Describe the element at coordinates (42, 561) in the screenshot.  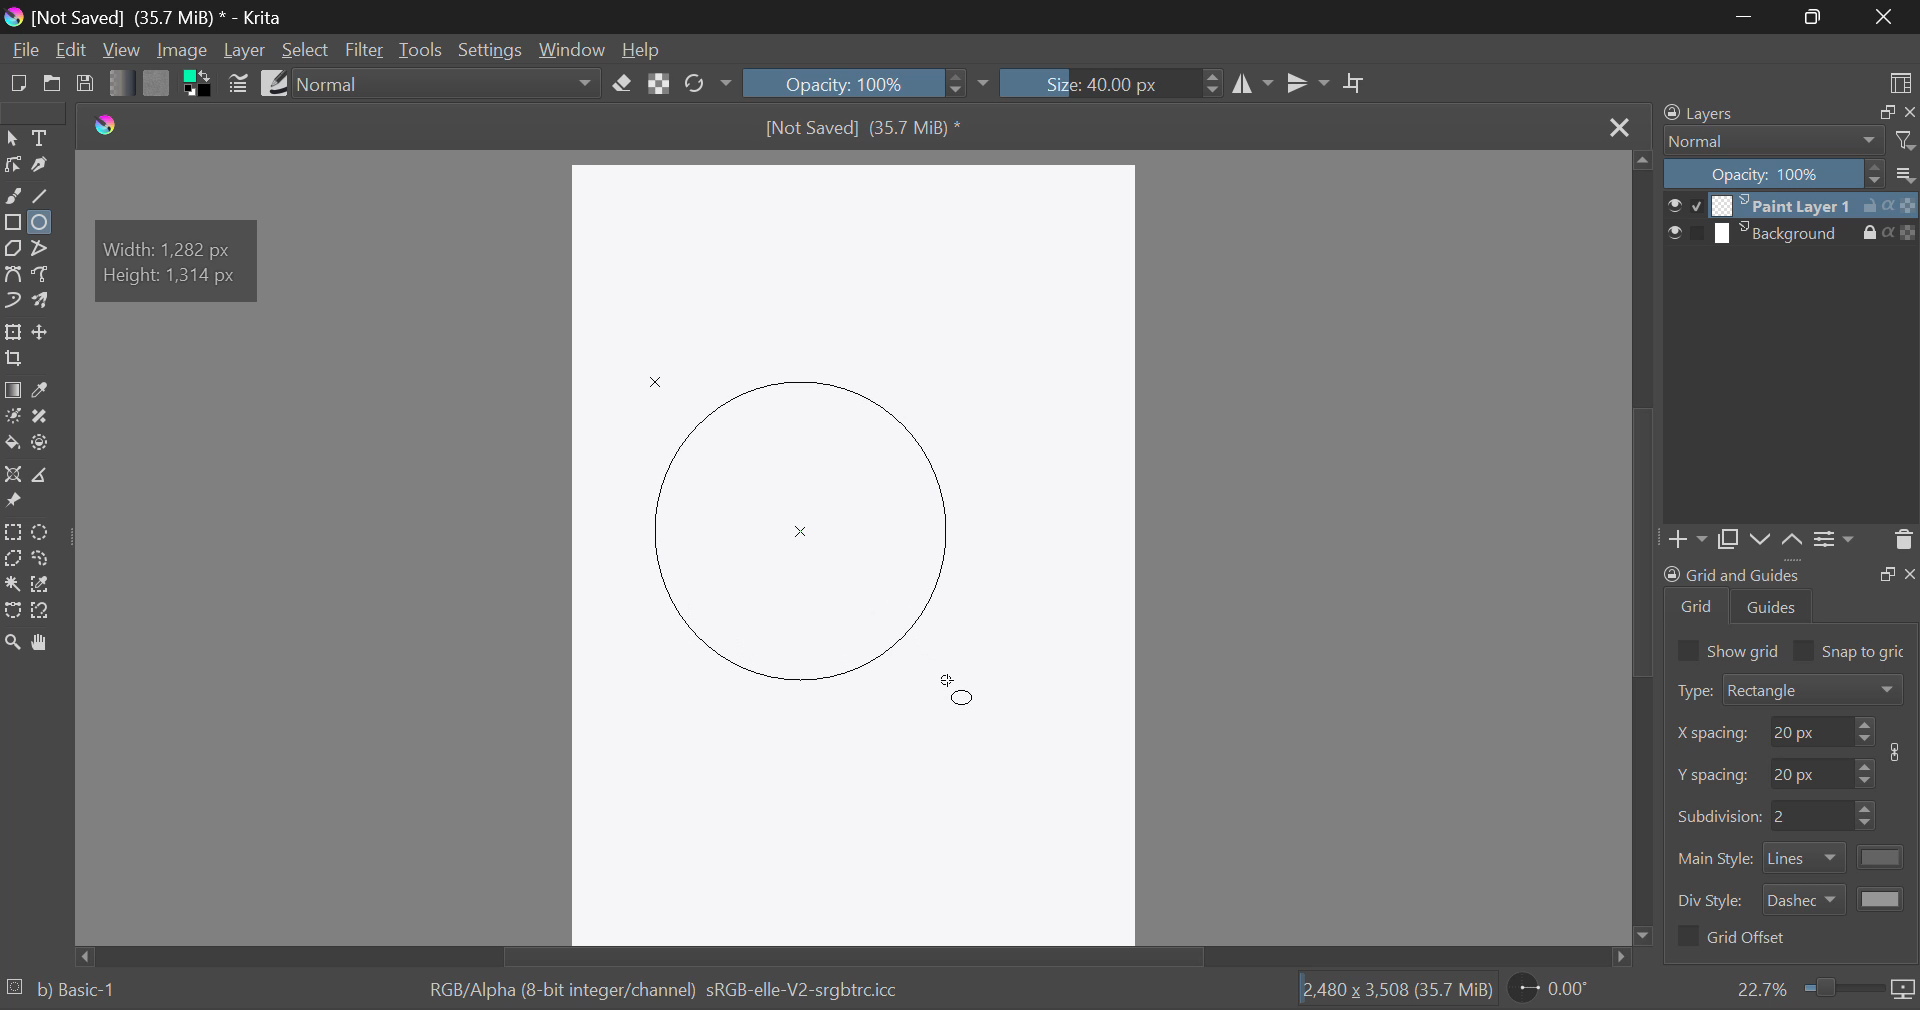
I see `Freehand Selection` at that location.